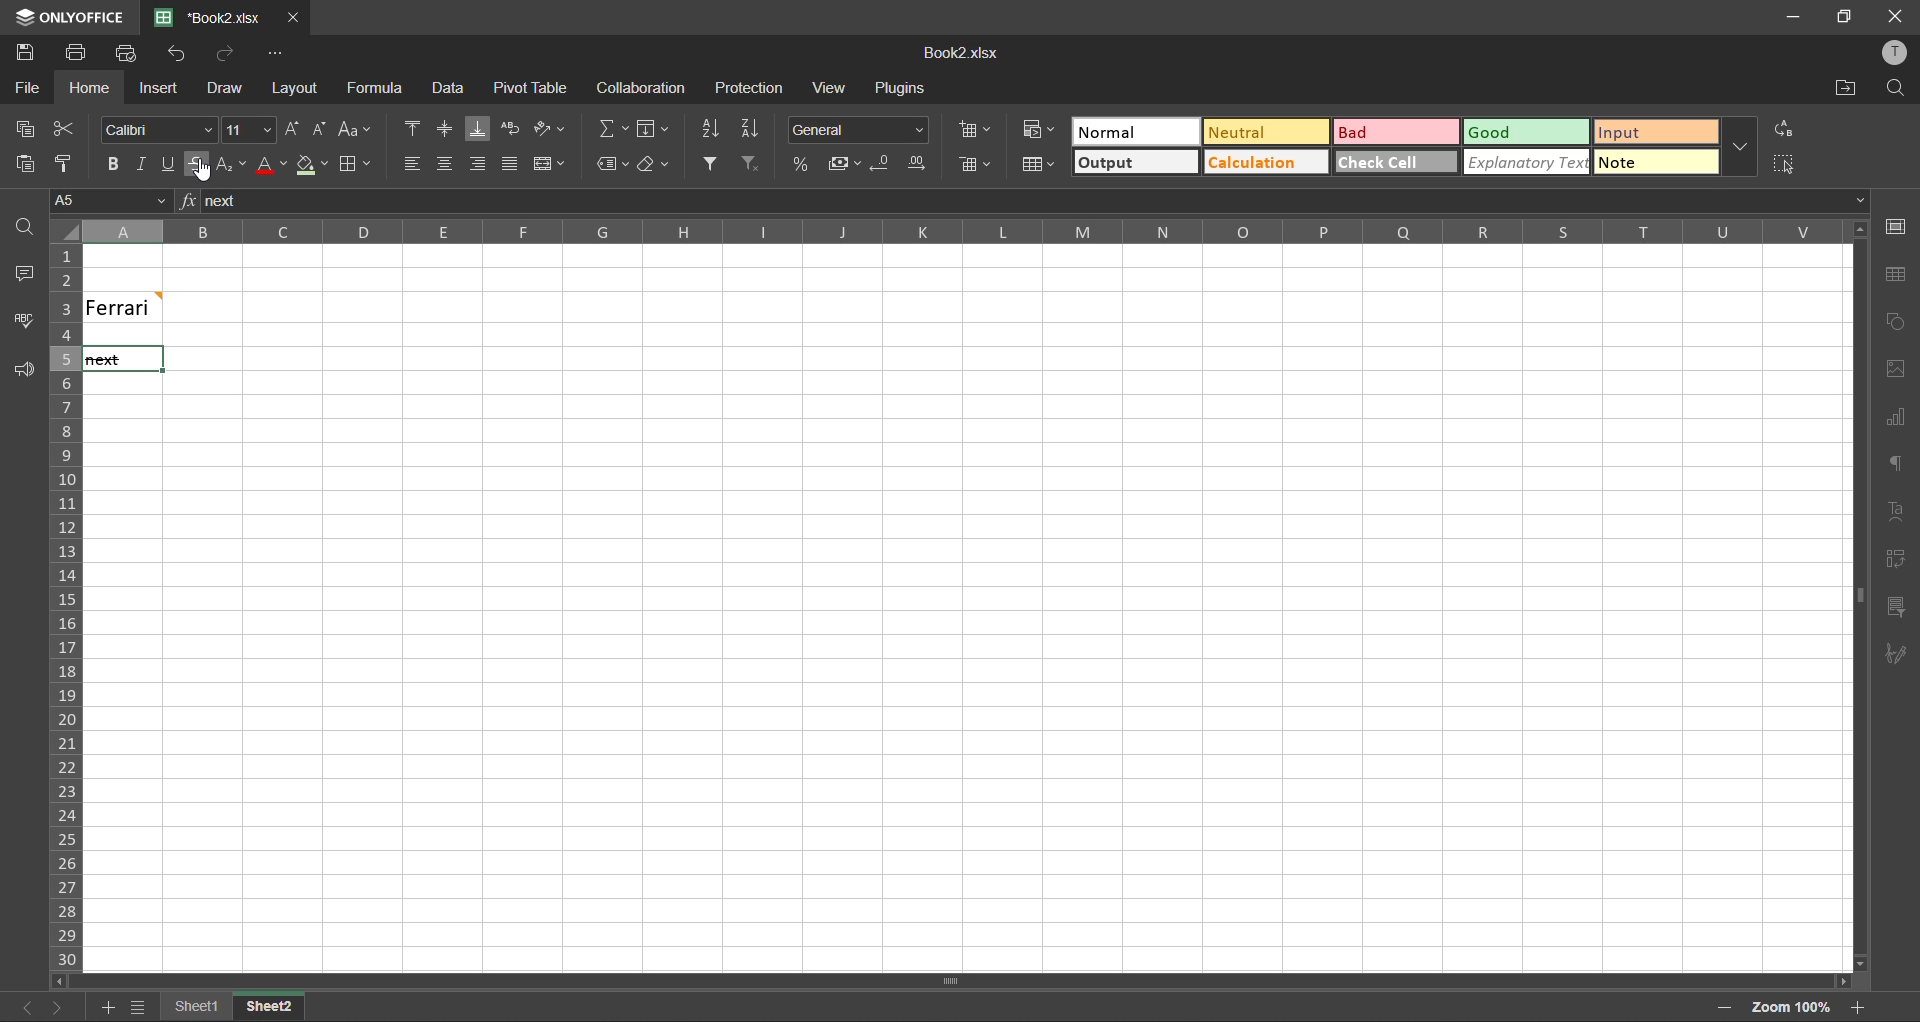 This screenshot has height=1022, width=1920. What do you see at coordinates (1901, 465) in the screenshot?
I see `paragraph` at bounding box center [1901, 465].